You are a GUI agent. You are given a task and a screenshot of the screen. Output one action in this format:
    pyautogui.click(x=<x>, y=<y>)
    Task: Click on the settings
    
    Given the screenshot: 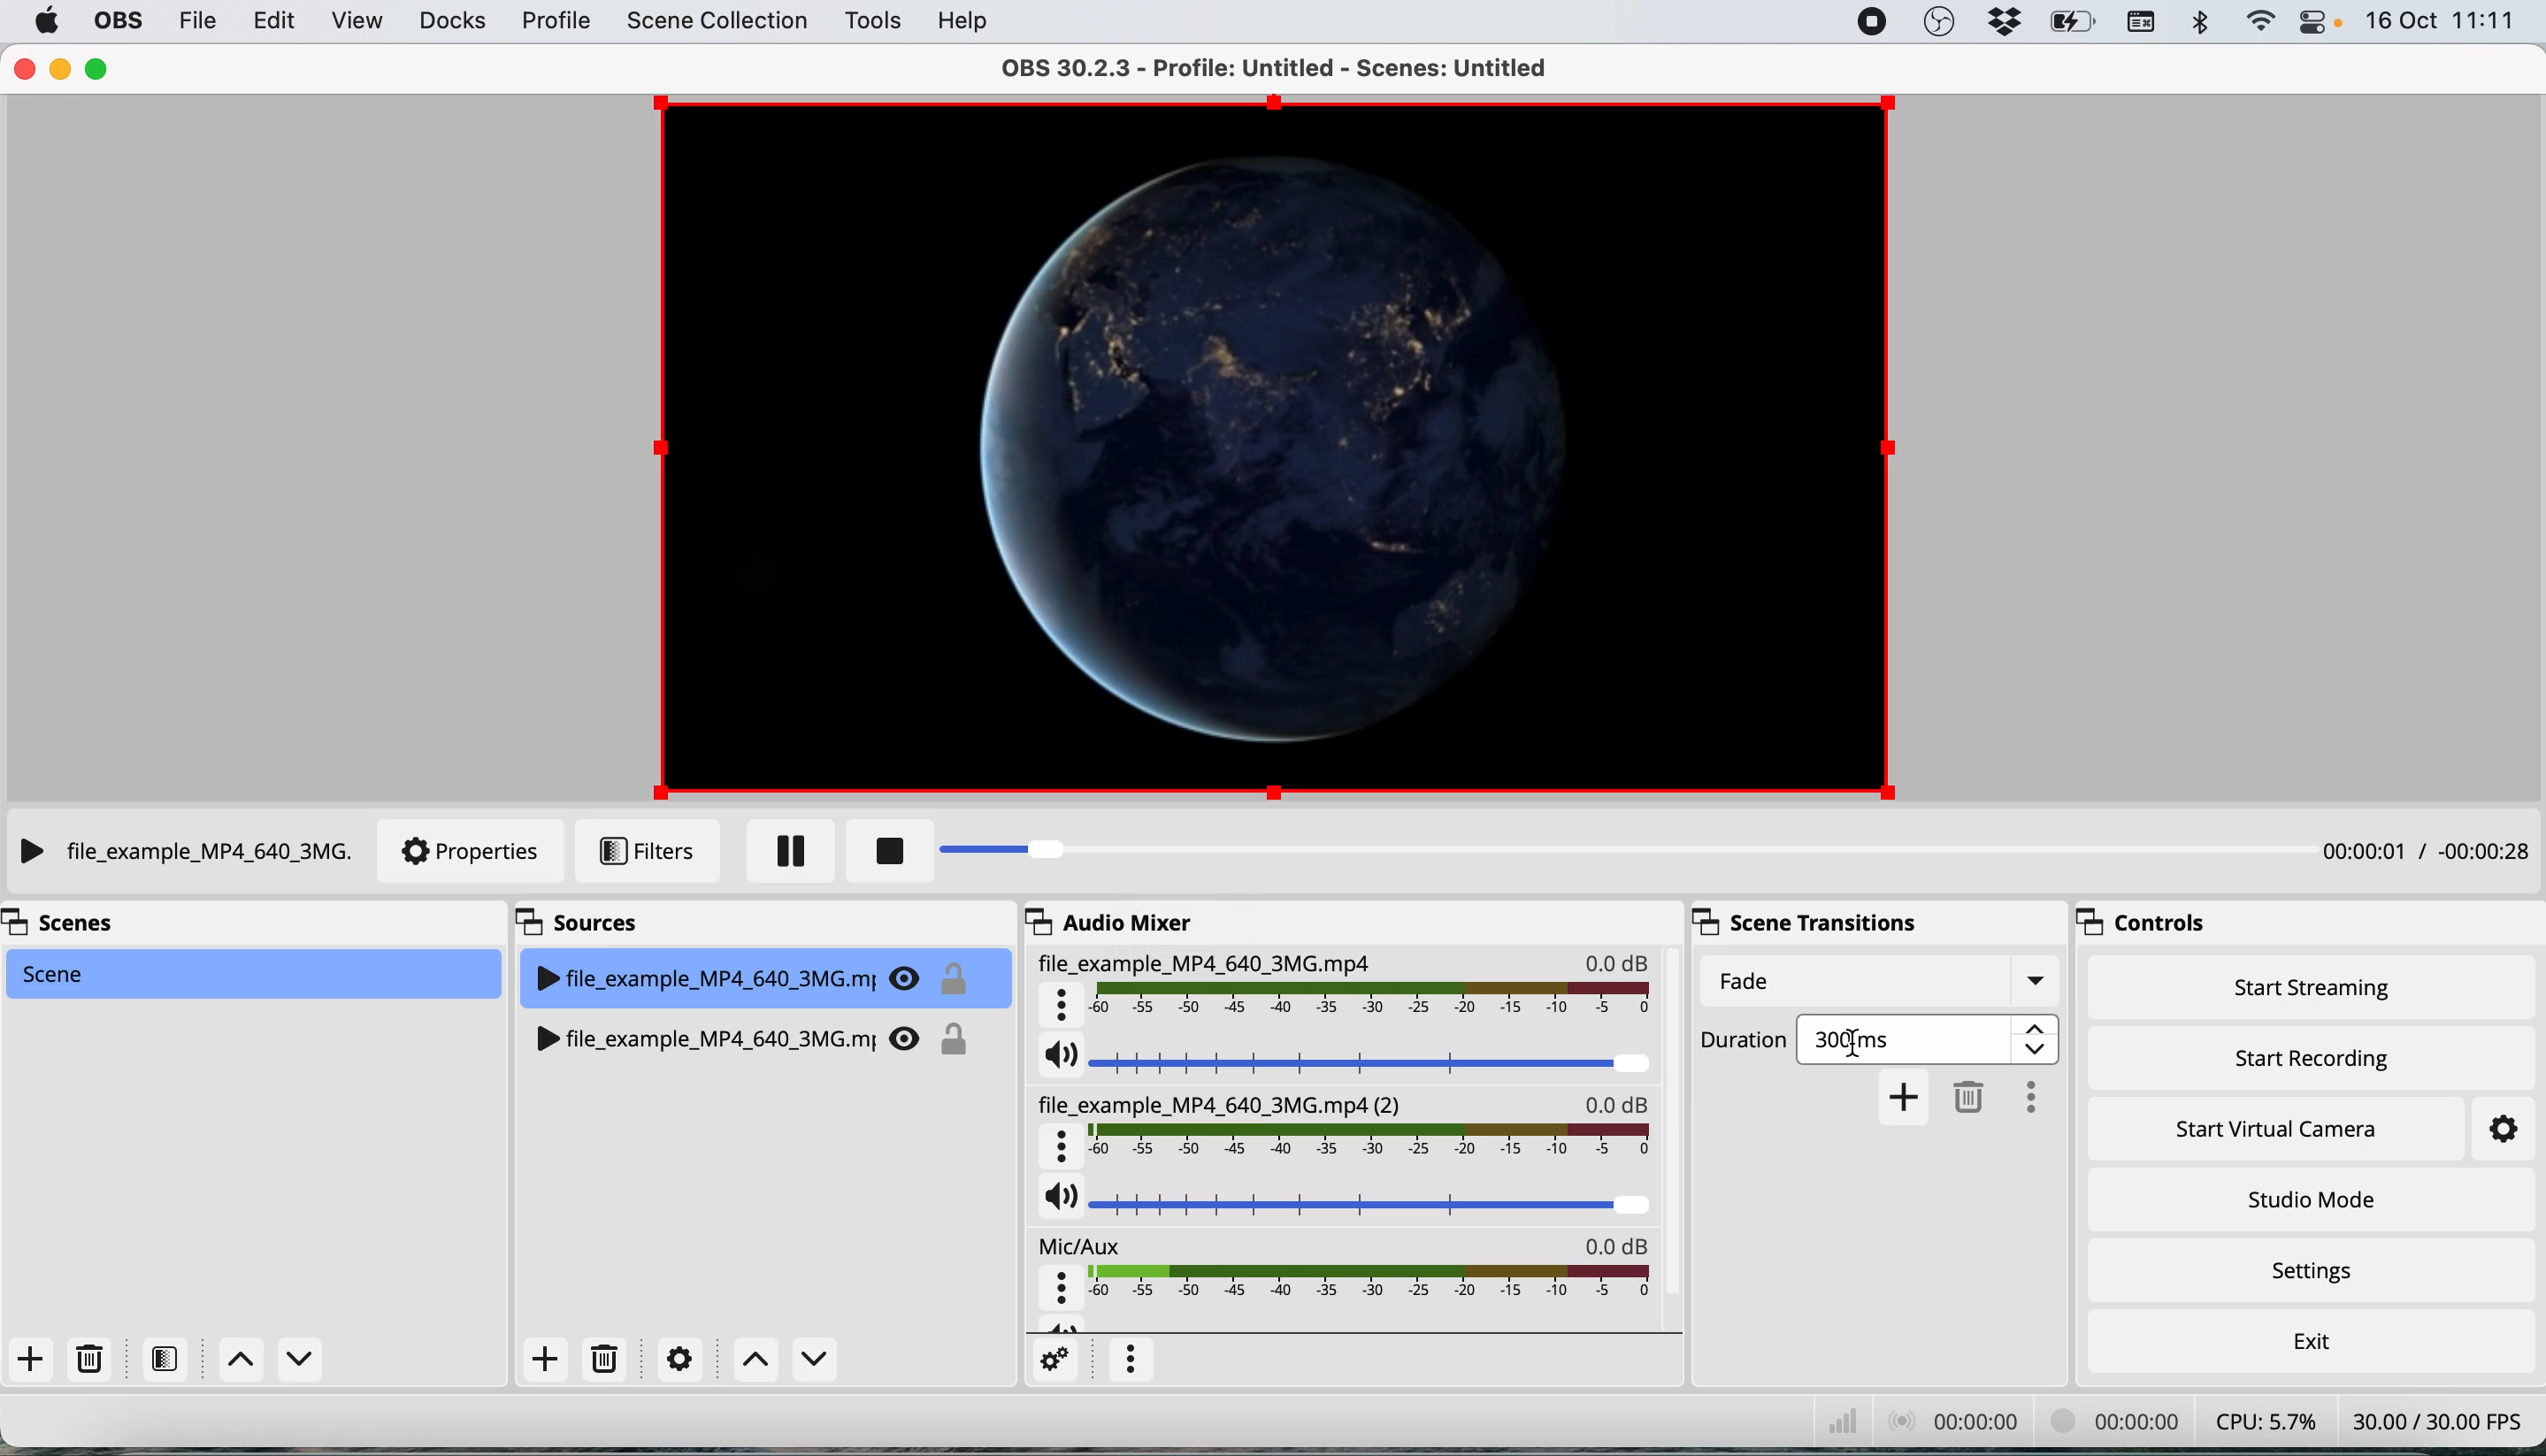 What is the action you would take?
    pyautogui.click(x=2500, y=1128)
    